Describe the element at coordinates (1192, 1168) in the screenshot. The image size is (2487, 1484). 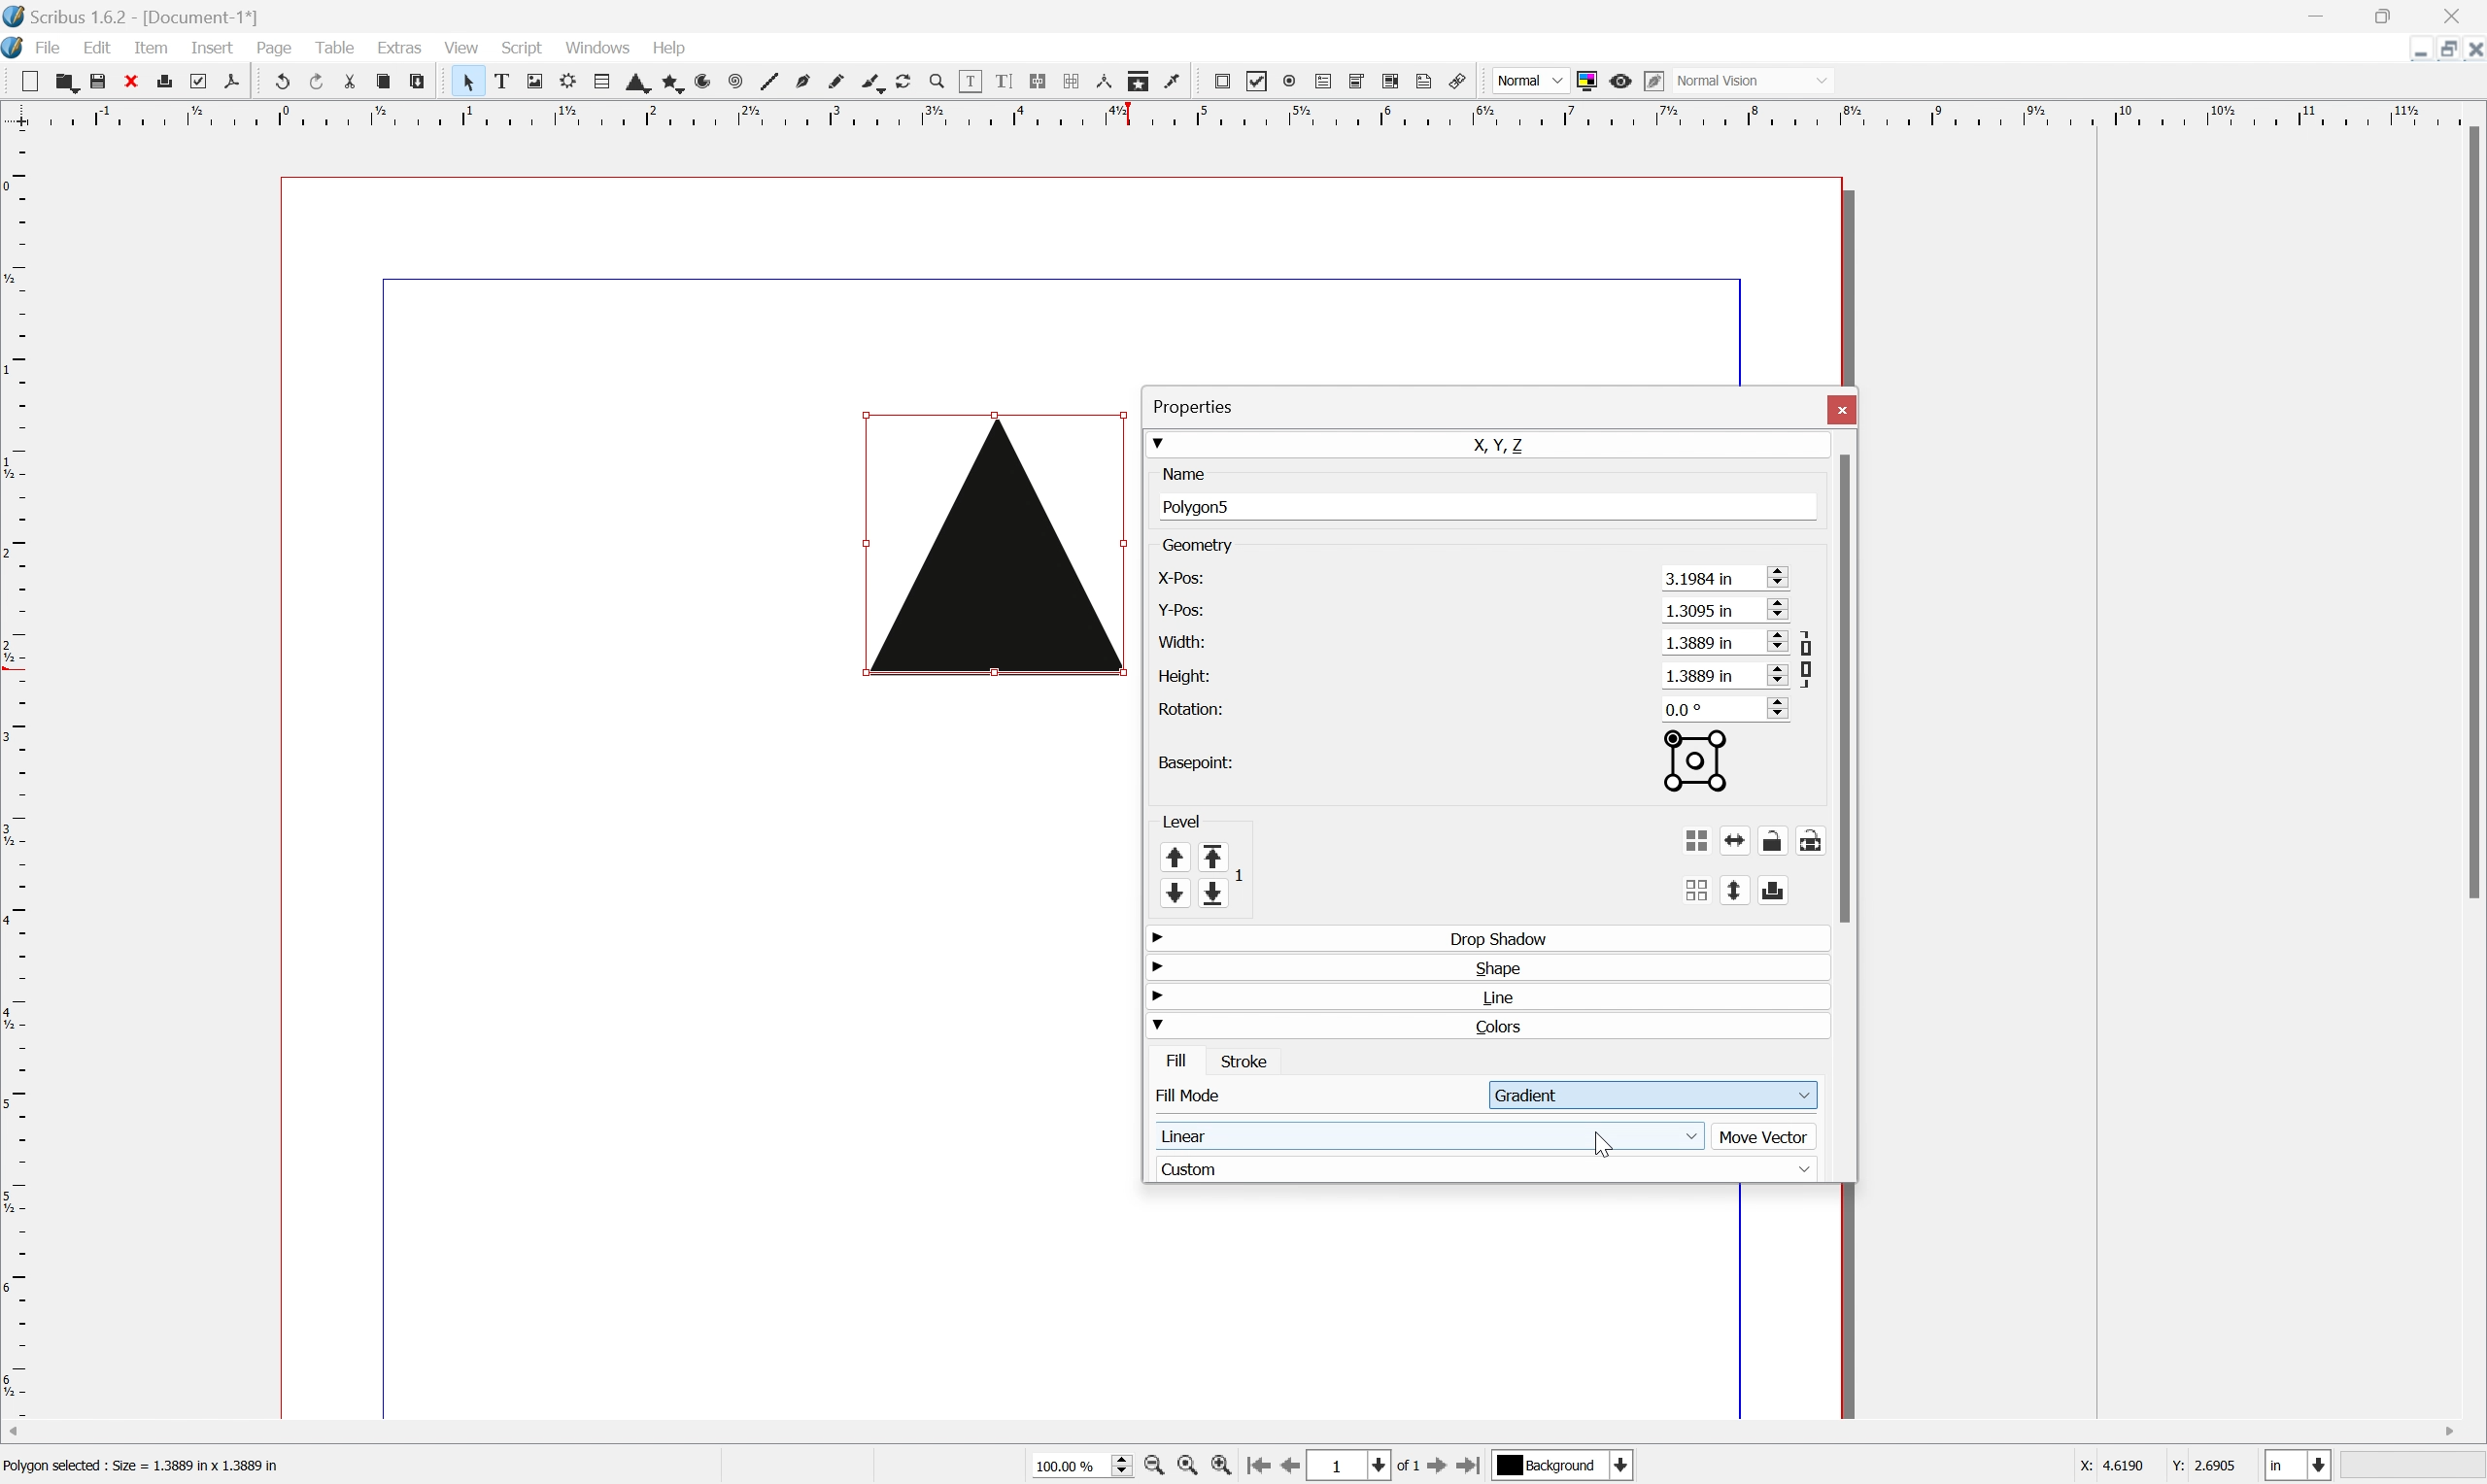
I see `Custom` at that location.